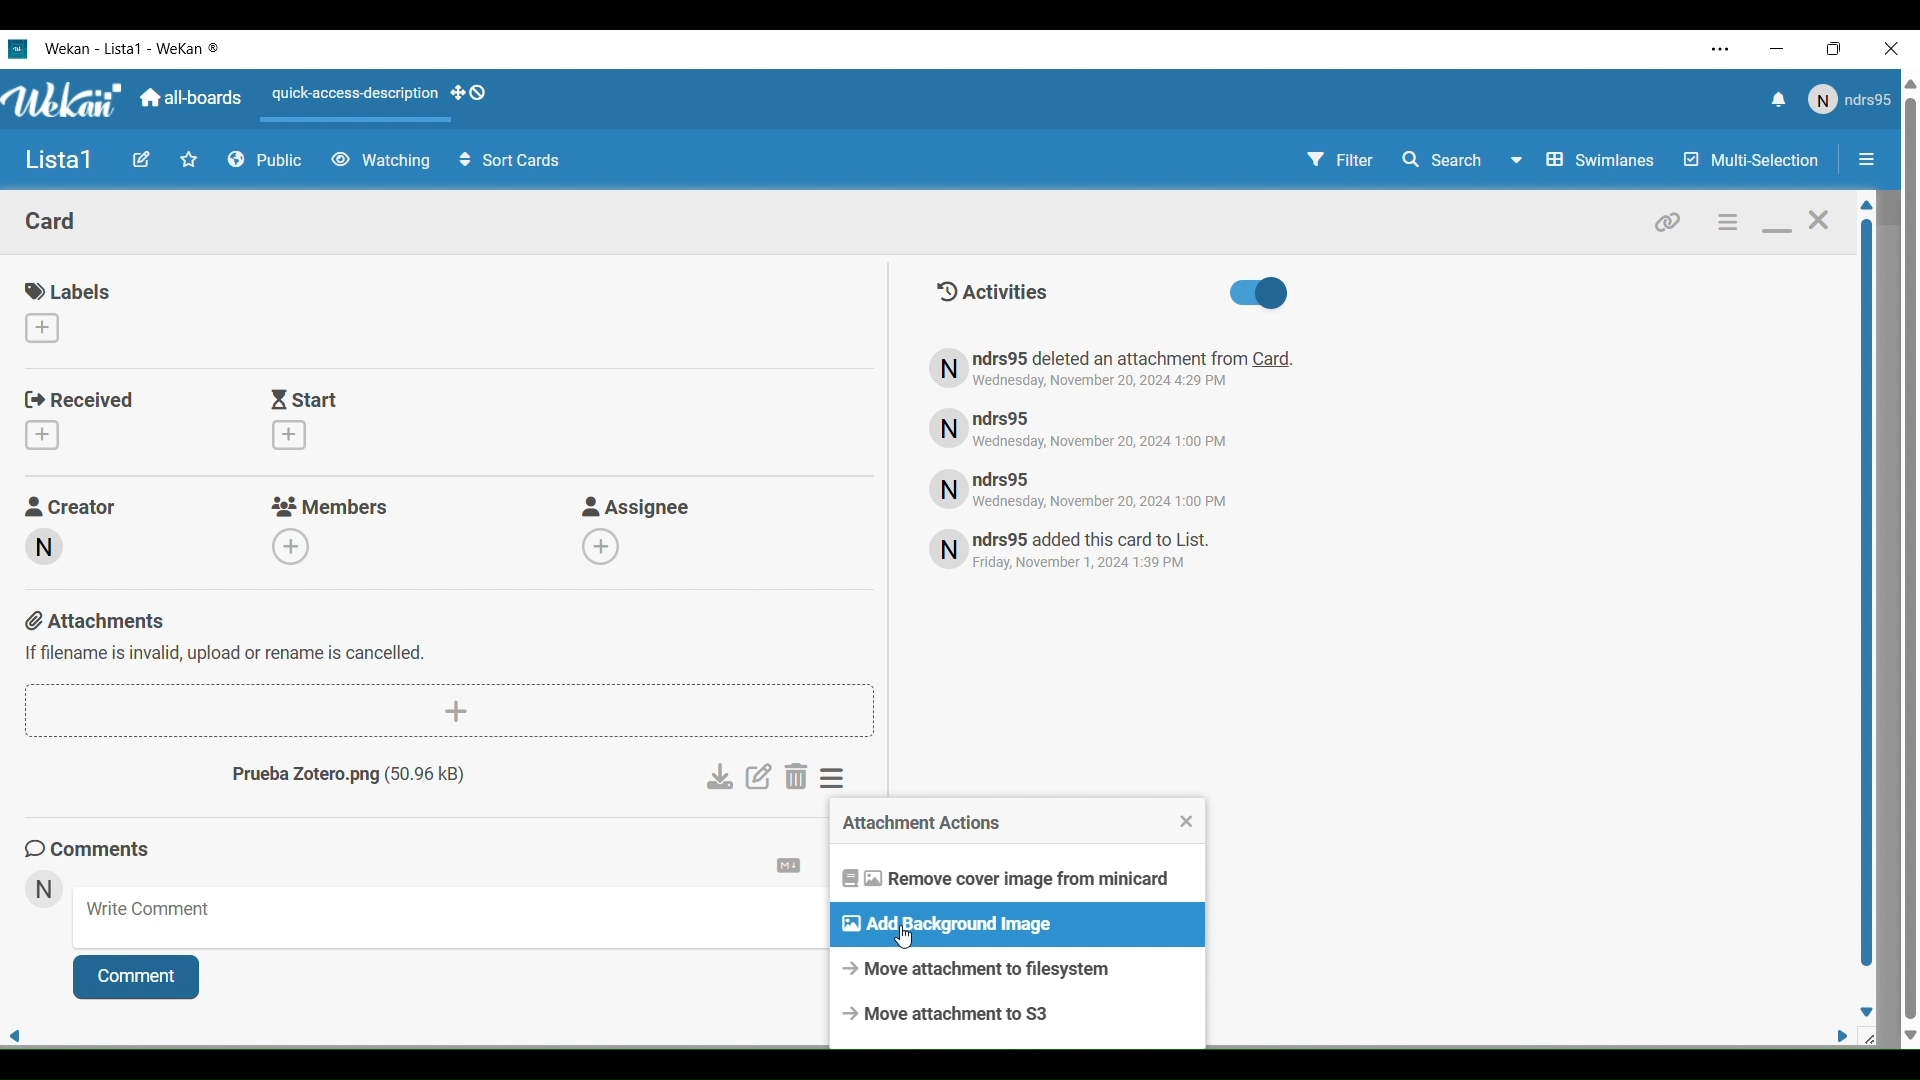 The image size is (1920, 1080). Describe the element at coordinates (1820, 219) in the screenshot. I see `Close` at that location.